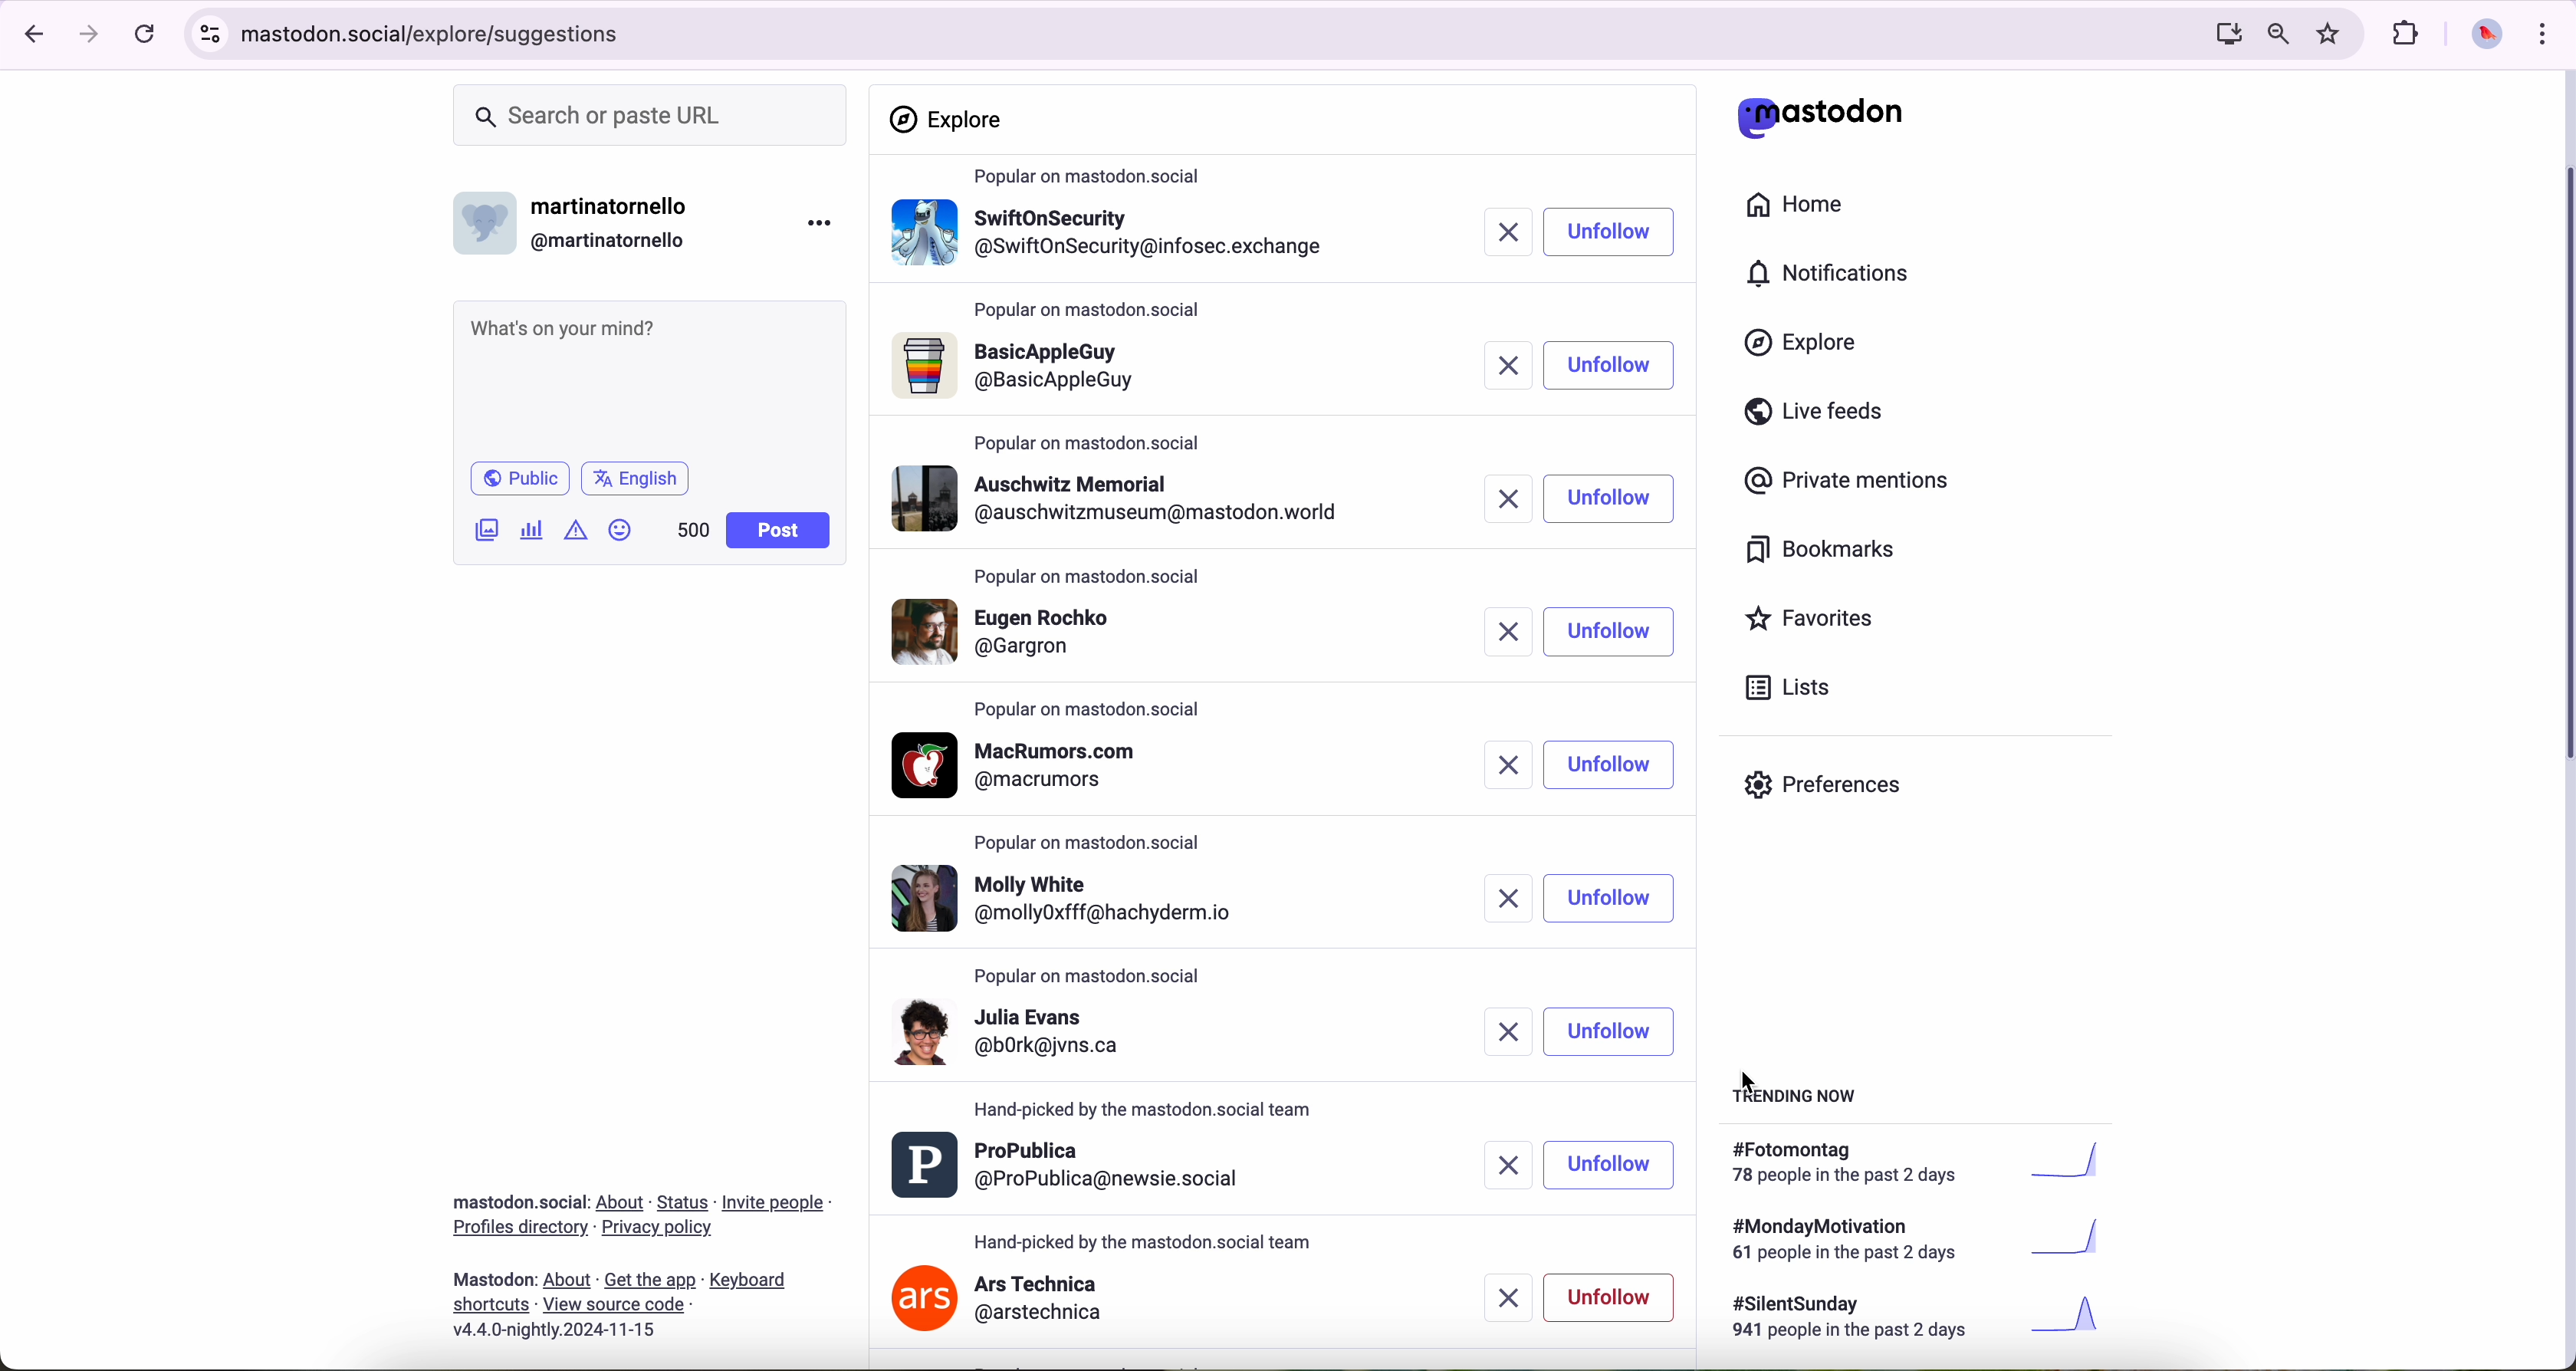 Image resolution: width=2576 pixels, height=1371 pixels. What do you see at coordinates (1499, 363) in the screenshot?
I see `remove` at bounding box center [1499, 363].